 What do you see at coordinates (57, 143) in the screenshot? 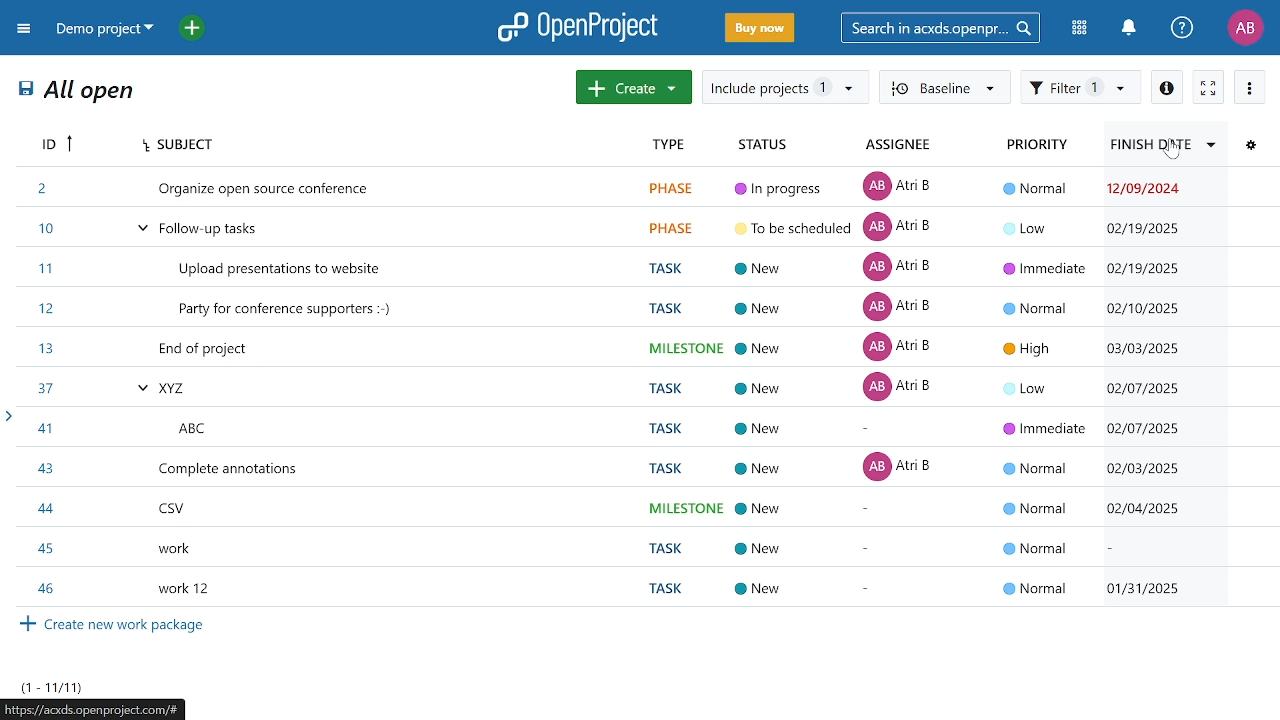
I see `Id` at bounding box center [57, 143].